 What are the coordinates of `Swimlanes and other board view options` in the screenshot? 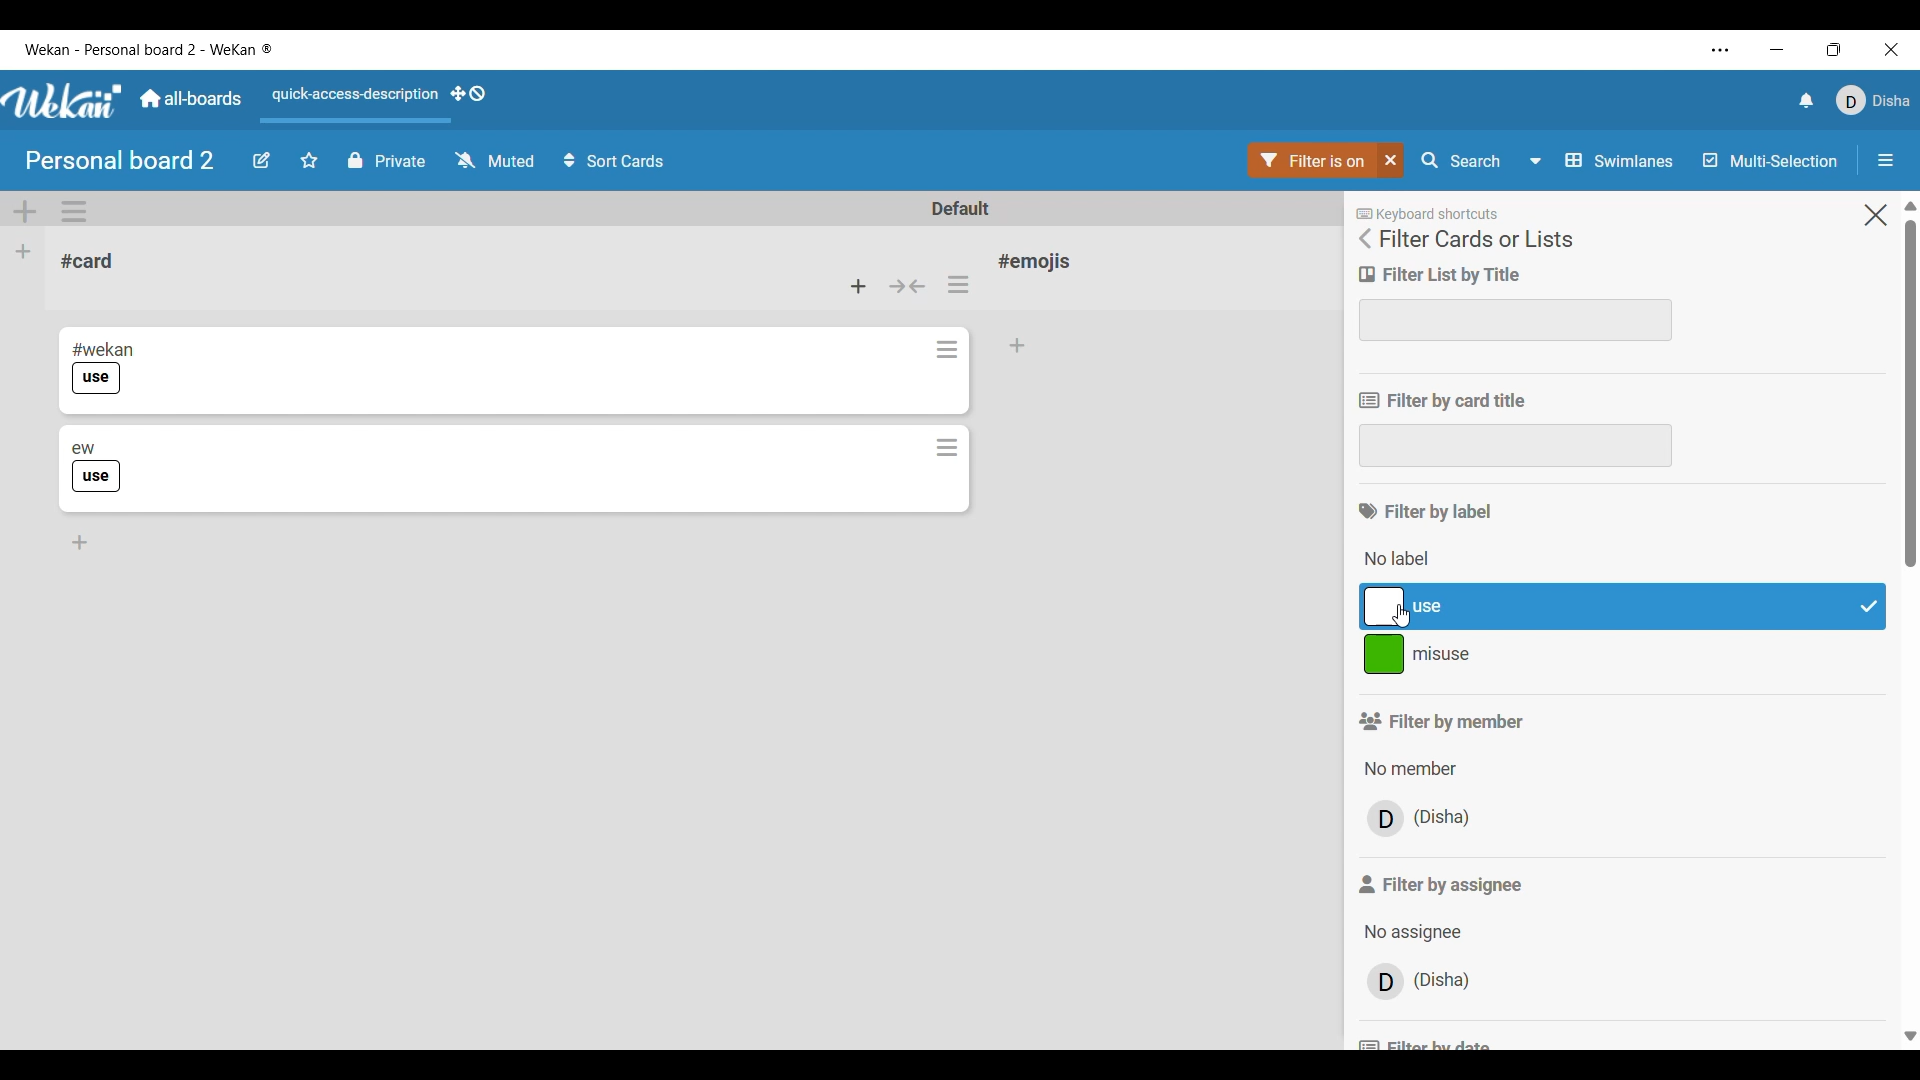 It's located at (1599, 160).